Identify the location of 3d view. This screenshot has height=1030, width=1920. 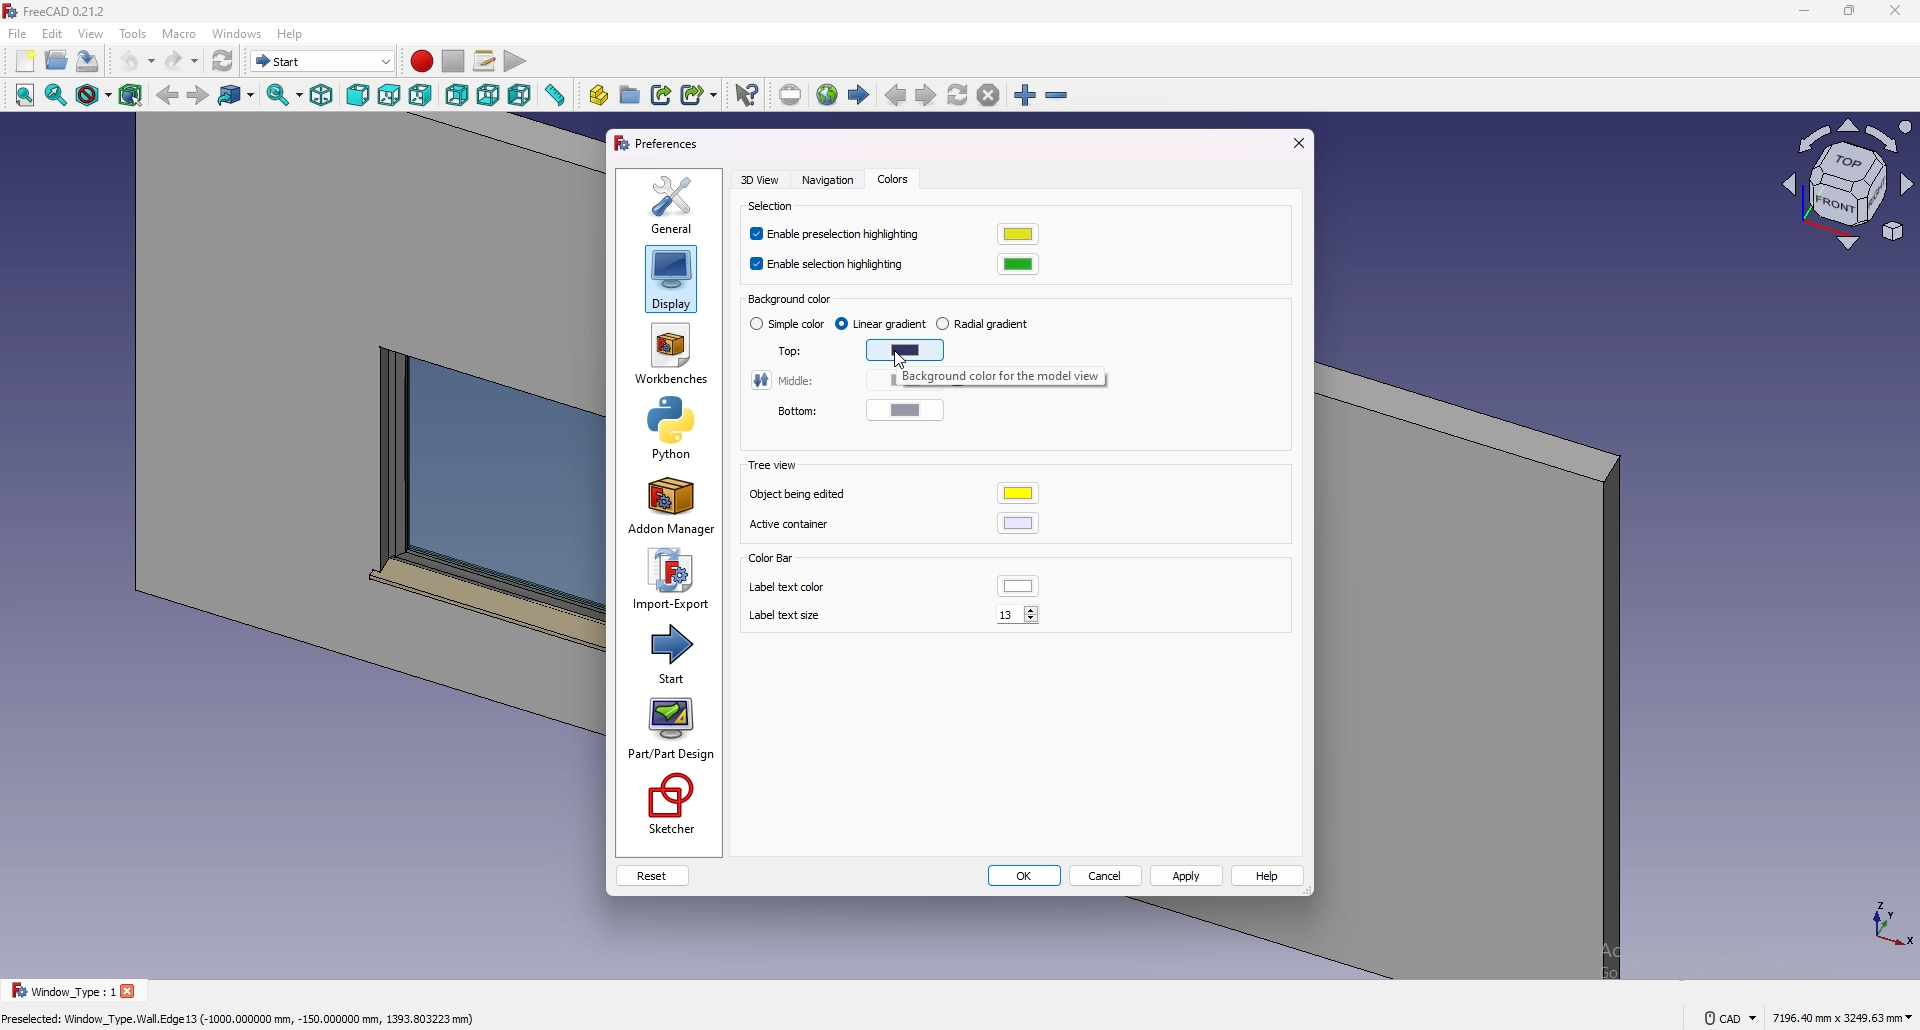
(762, 179).